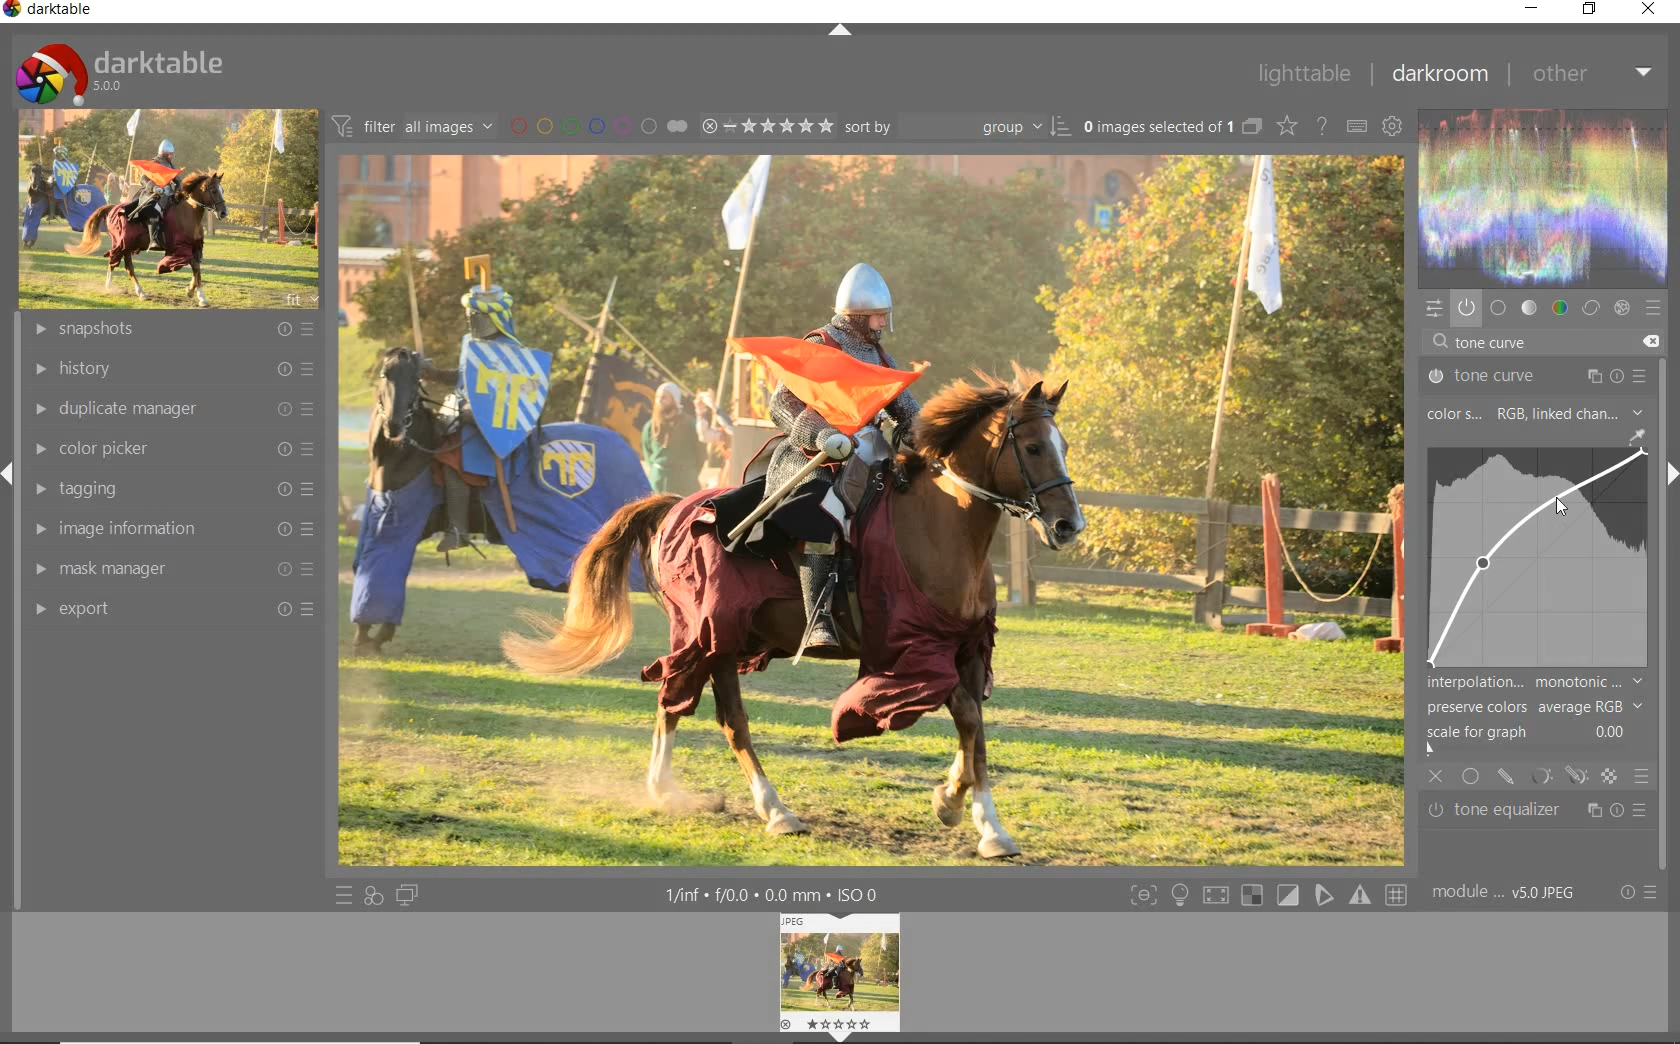  I want to click on tone curve, so click(1538, 556).